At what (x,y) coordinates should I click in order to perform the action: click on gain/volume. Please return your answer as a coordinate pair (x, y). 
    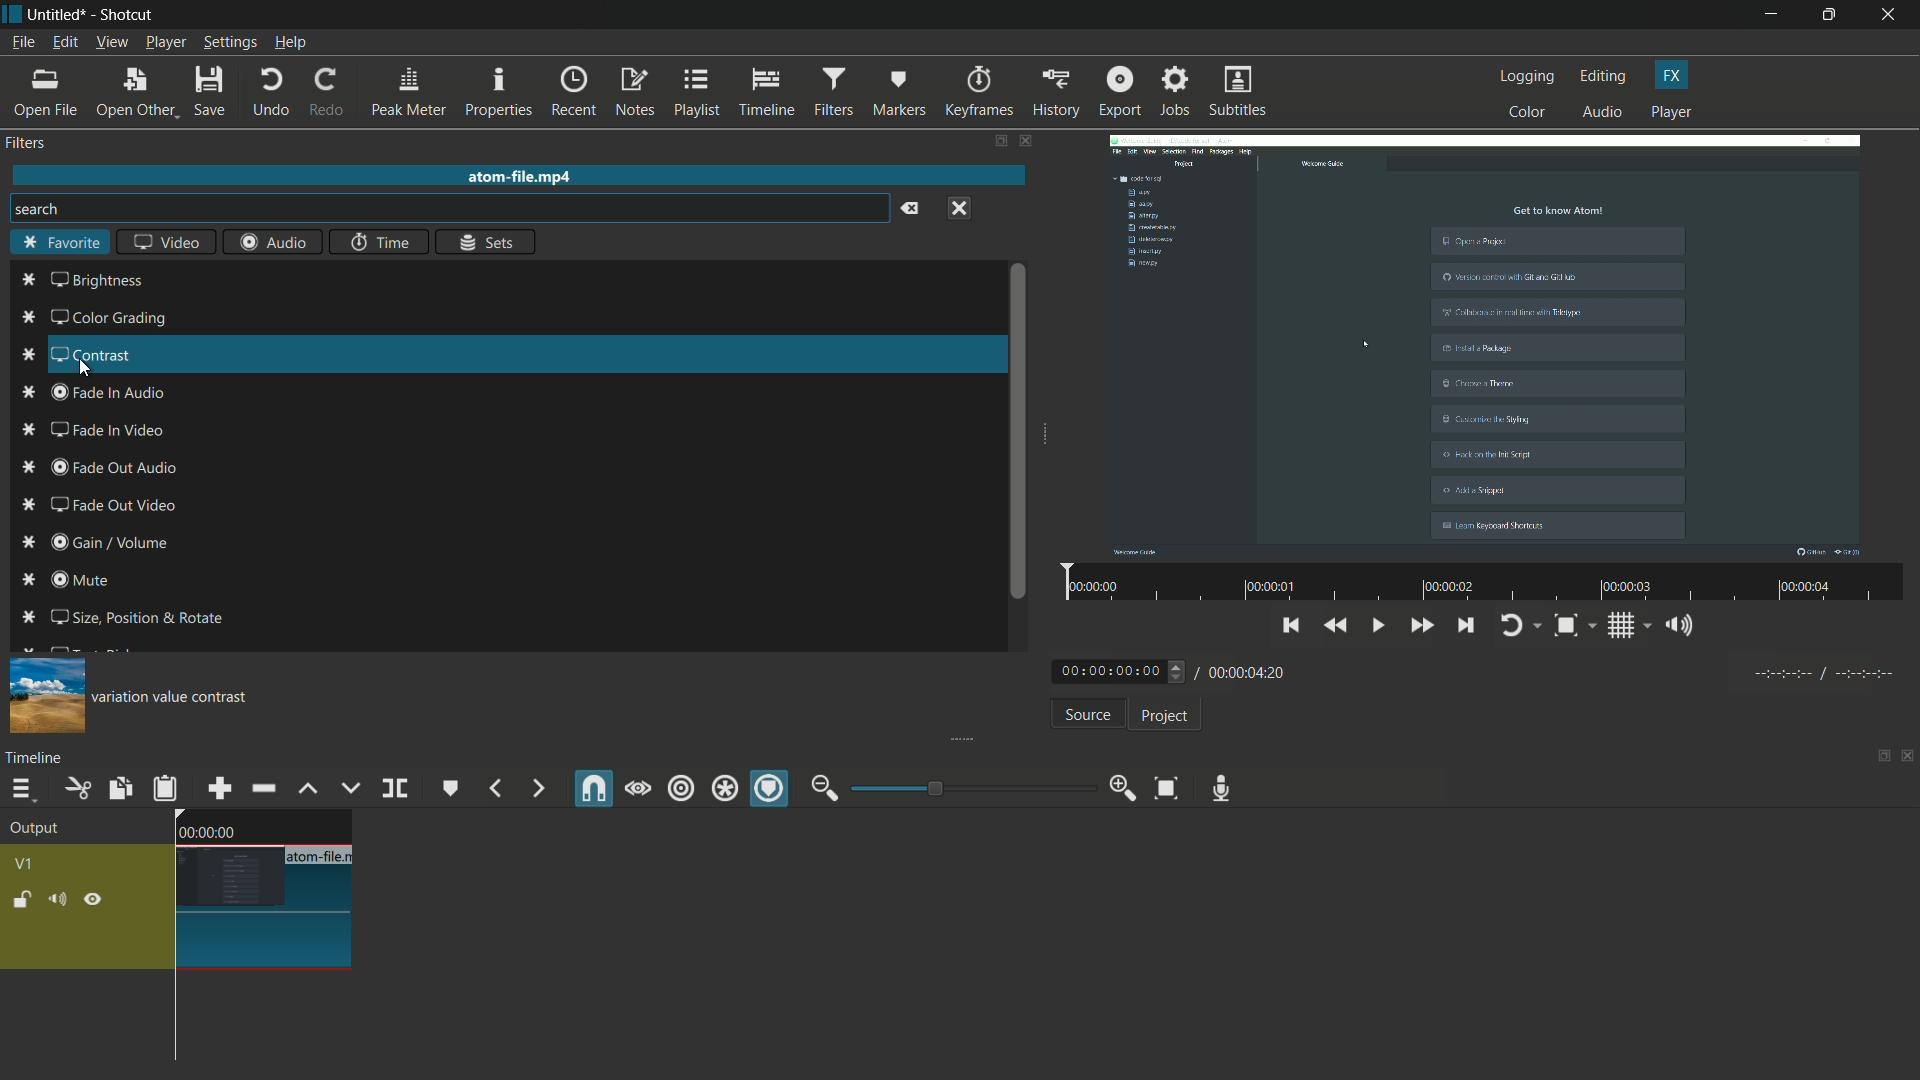
    Looking at the image, I should click on (105, 544).